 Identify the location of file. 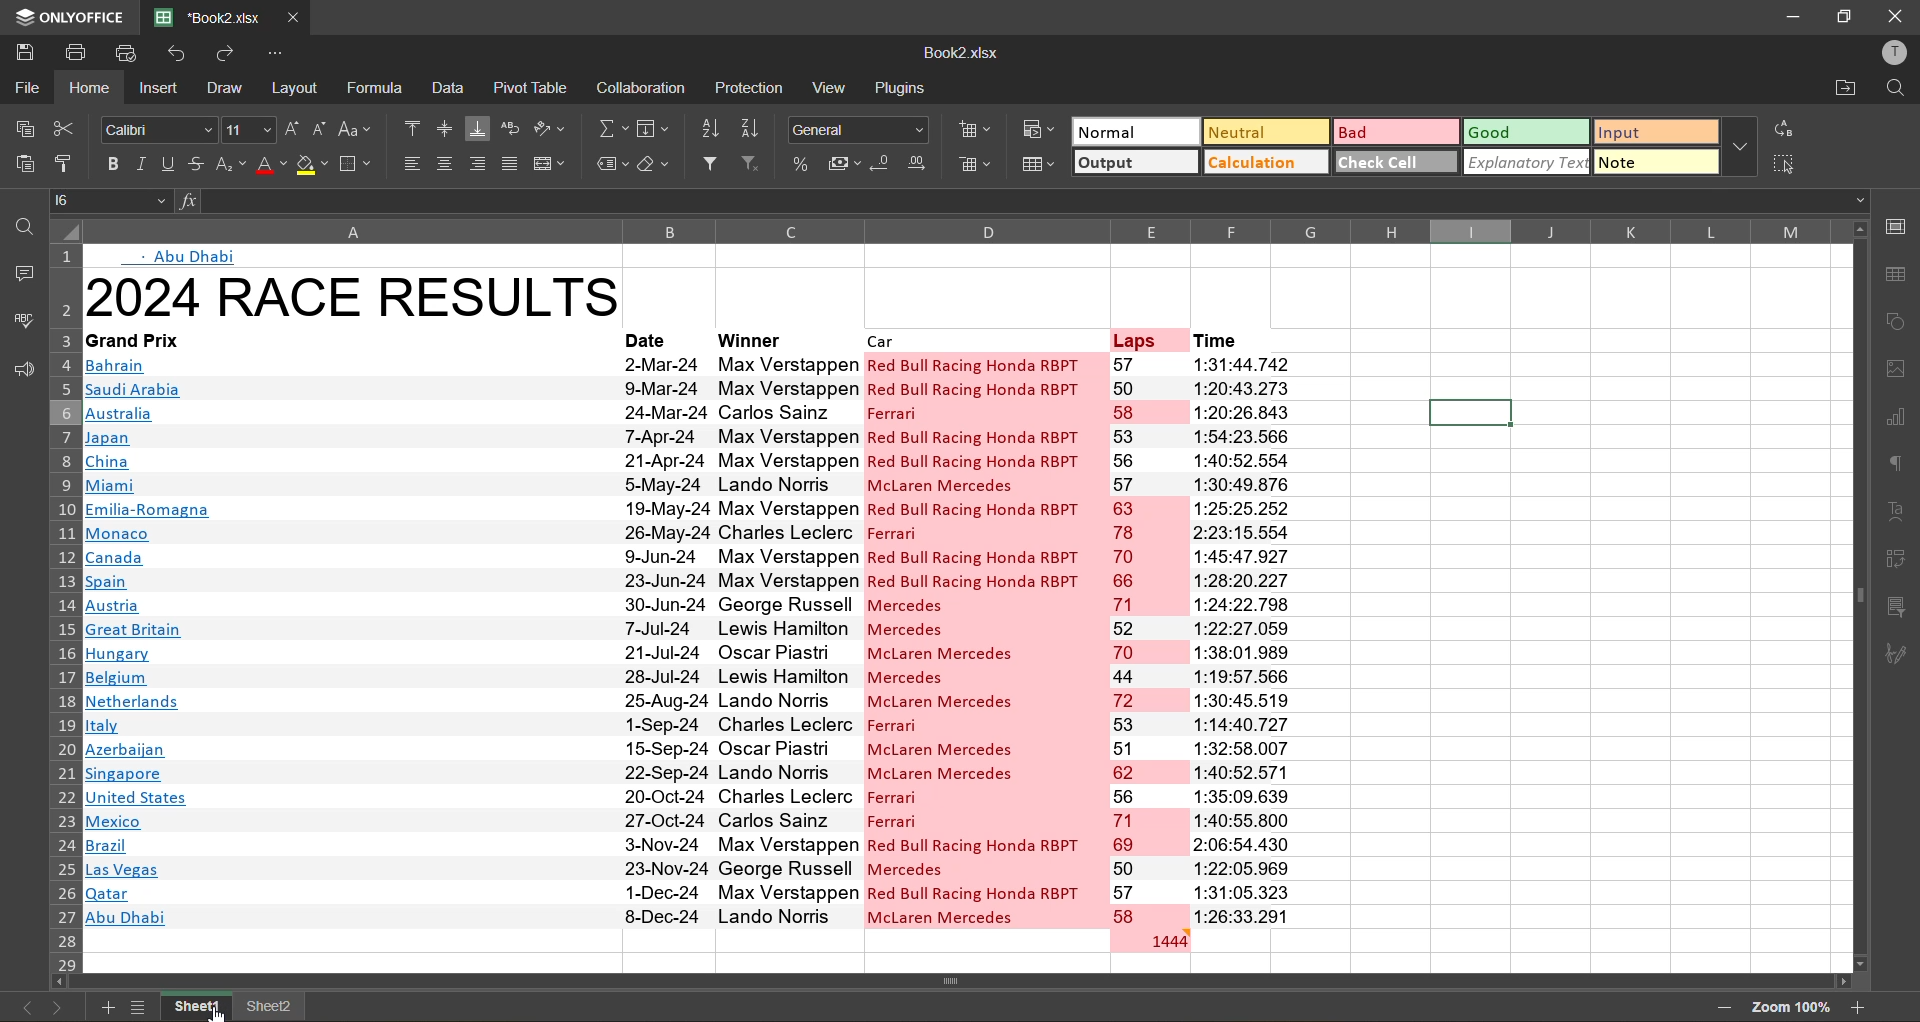
(25, 86).